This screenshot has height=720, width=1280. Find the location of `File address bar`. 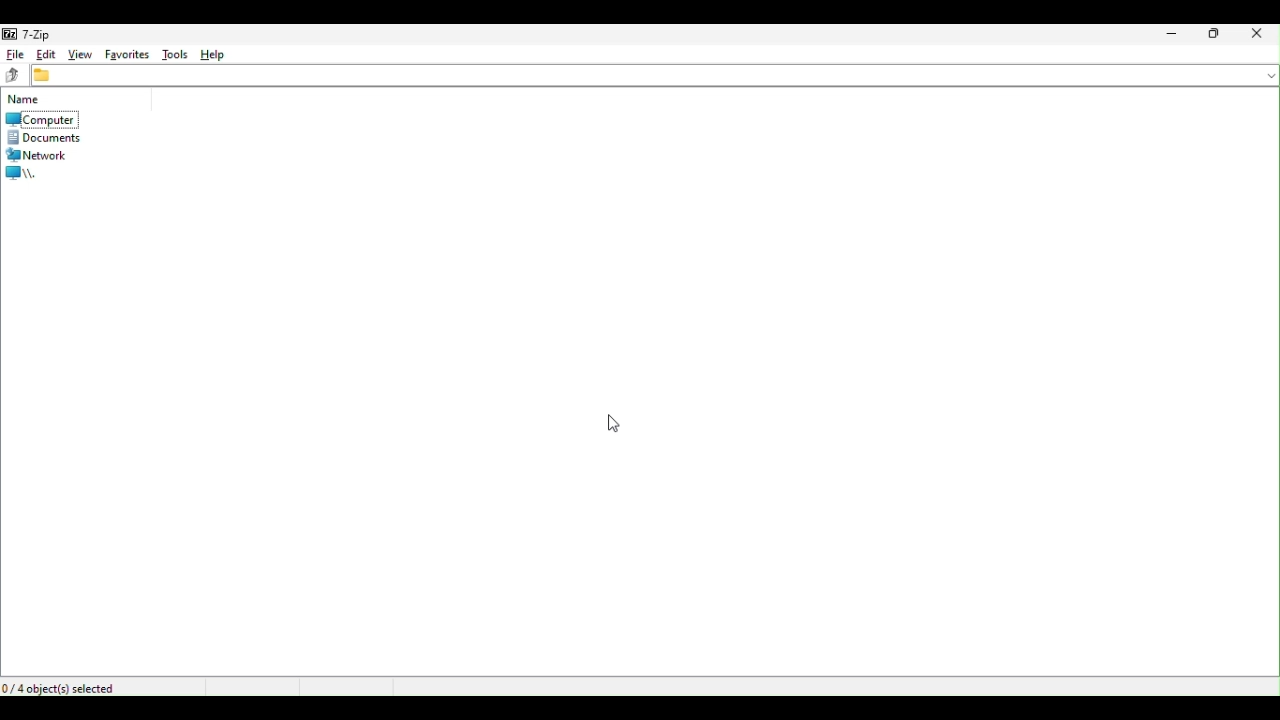

File address bar is located at coordinates (654, 77).